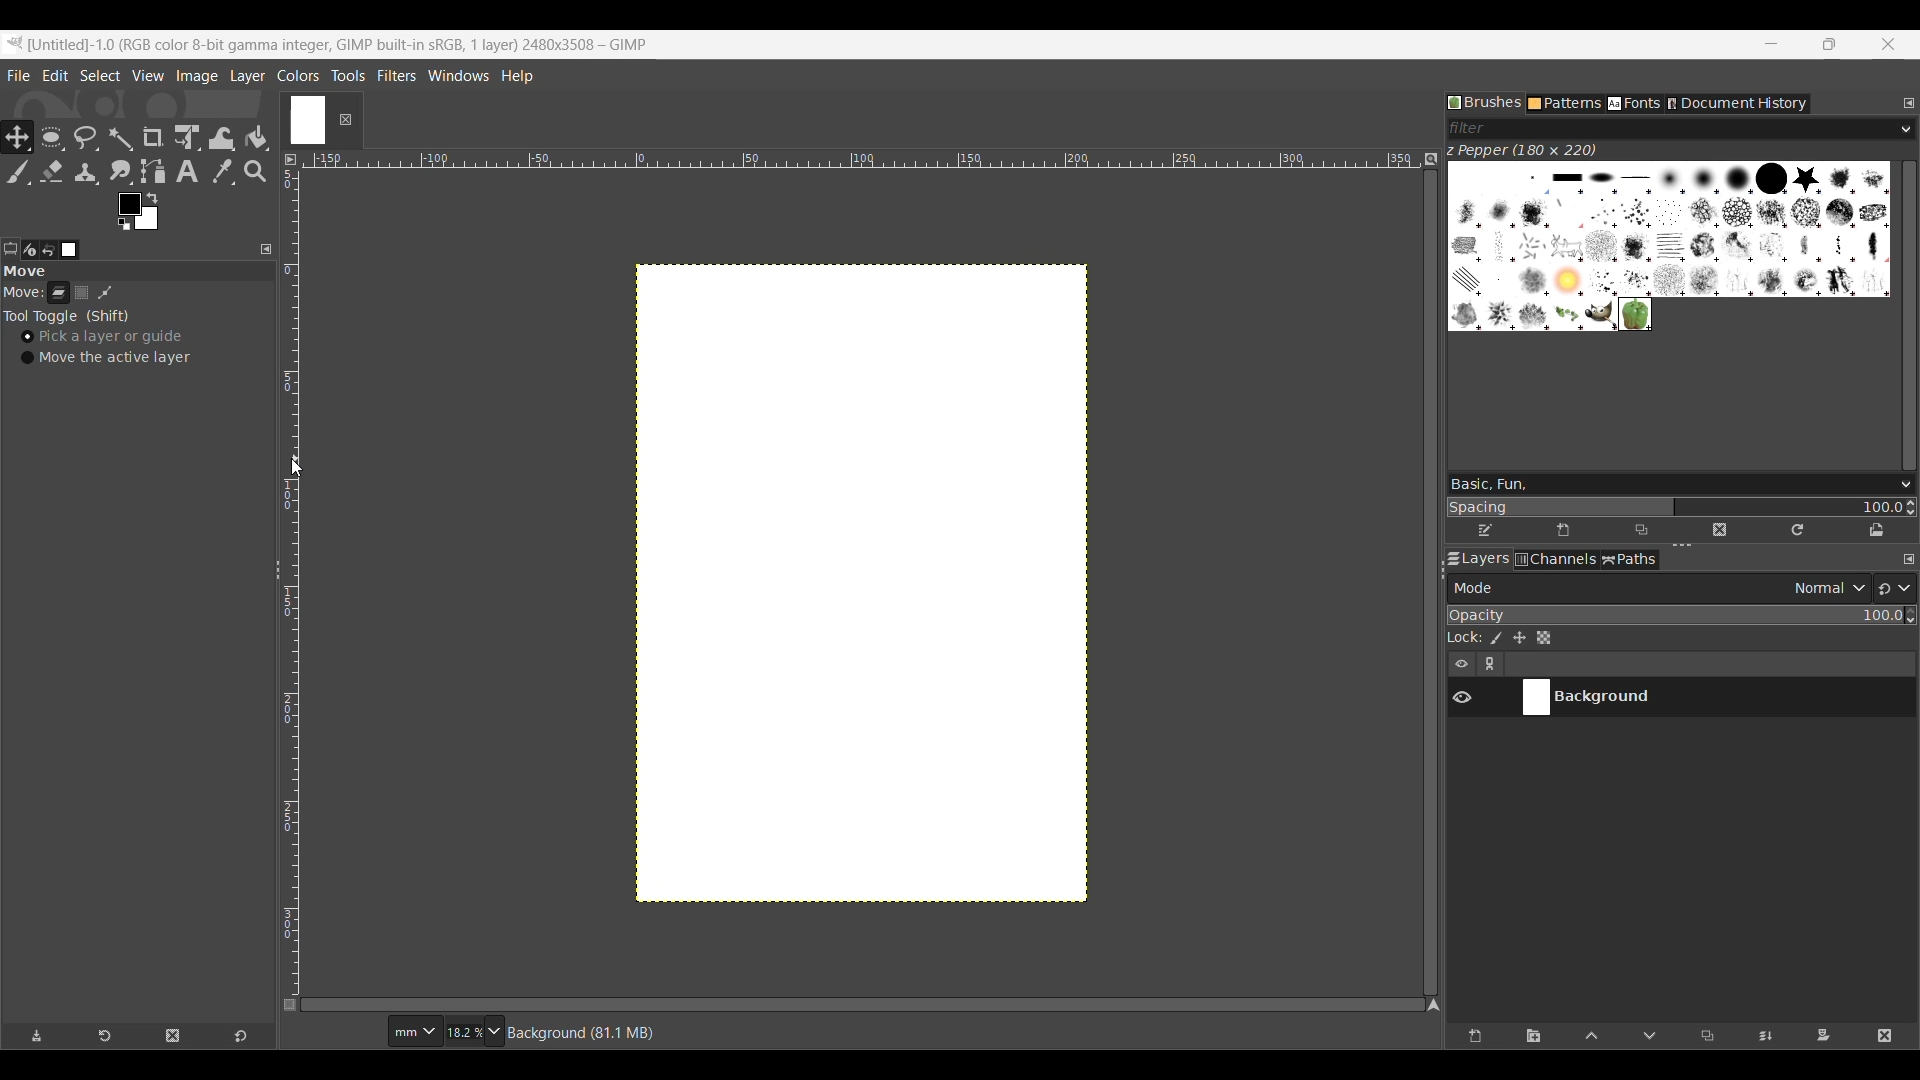 The height and width of the screenshot is (1080, 1920). What do you see at coordinates (147, 75) in the screenshot?
I see `View menu` at bounding box center [147, 75].